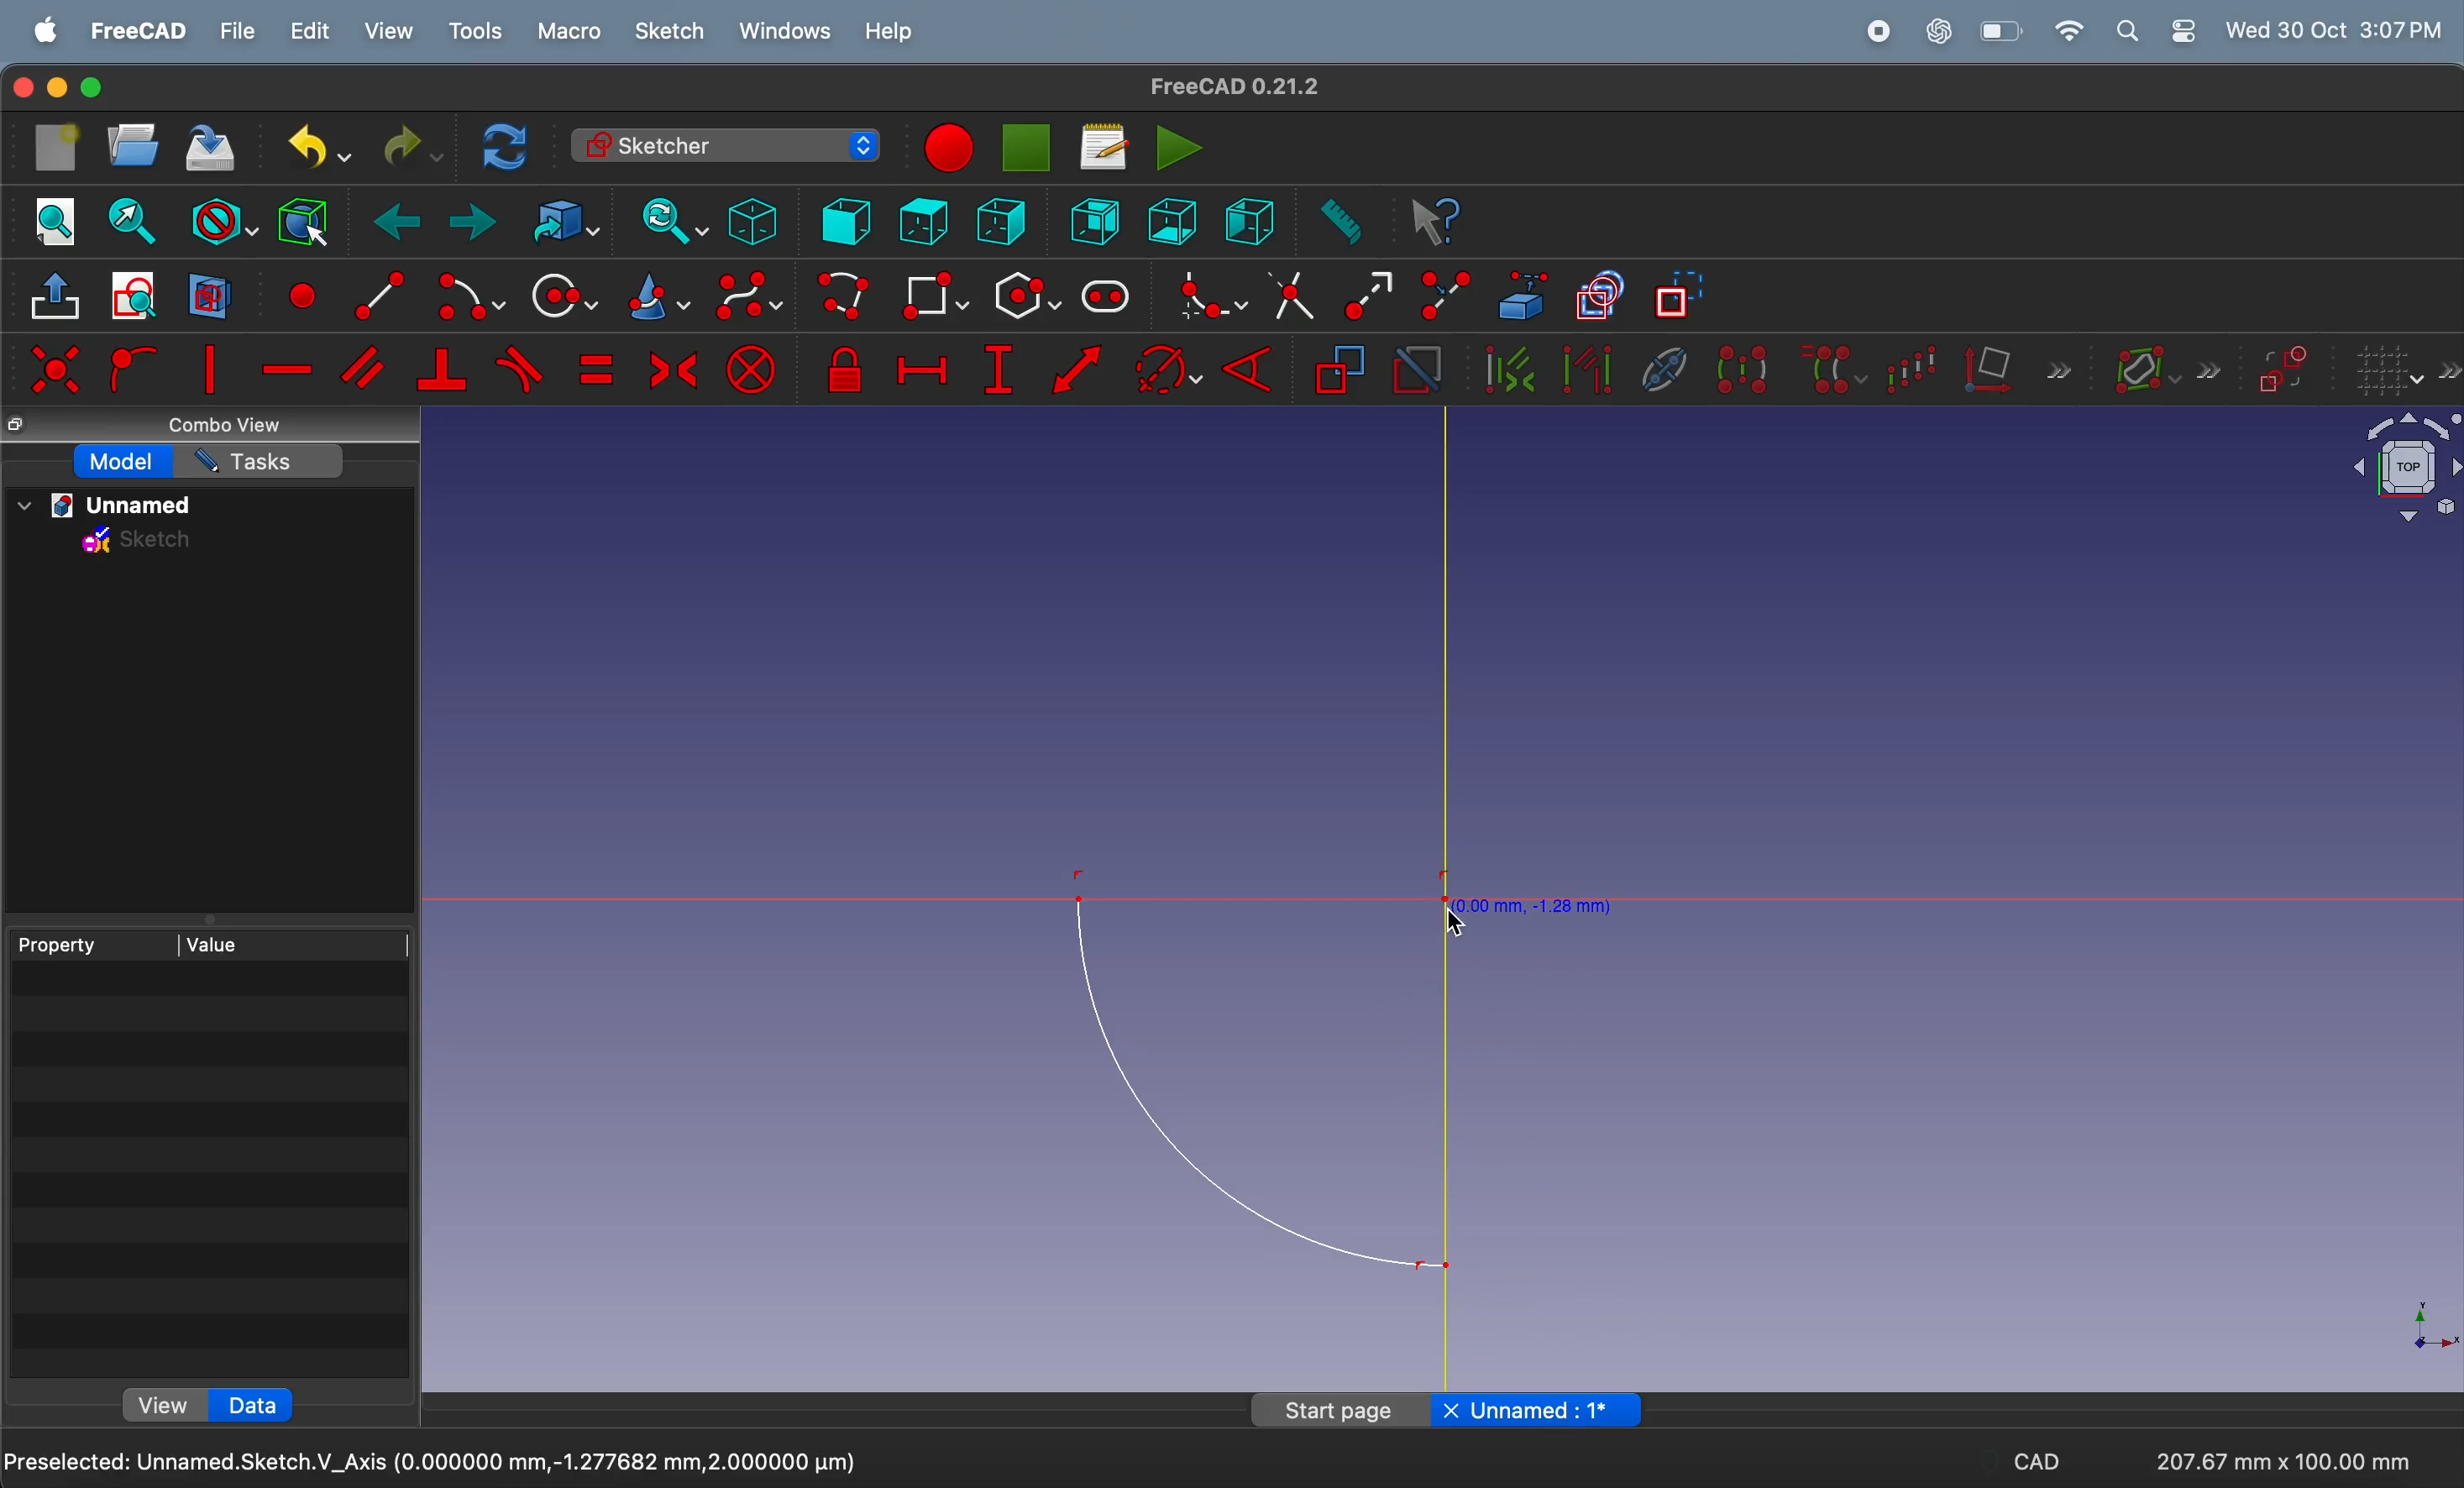 This screenshot has width=2464, height=1488. What do you see at coordinates (2421, 1324) in the screenshot?
I see `axis` at bounding box center [2421, 1324].